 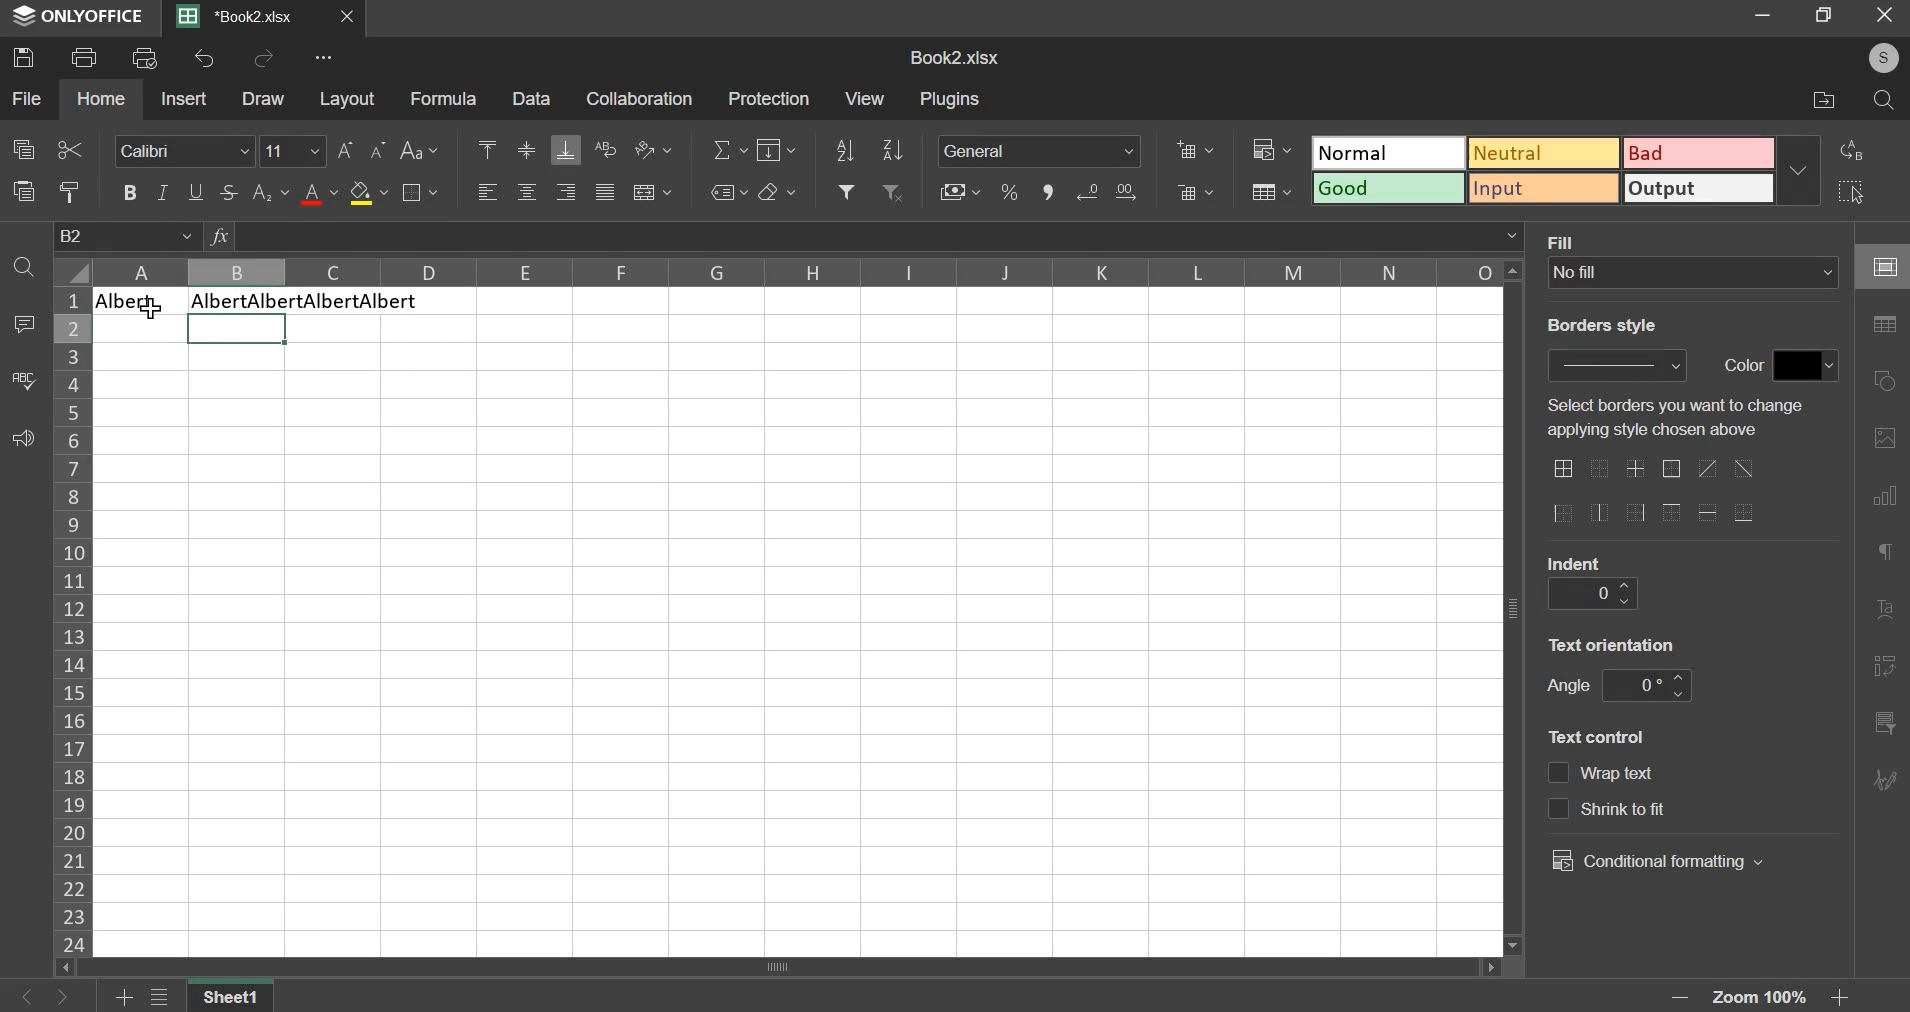 What do you see at coordinates (1745, 368) in the screenshot?
I see `text` at bounding box center [1745, 368].